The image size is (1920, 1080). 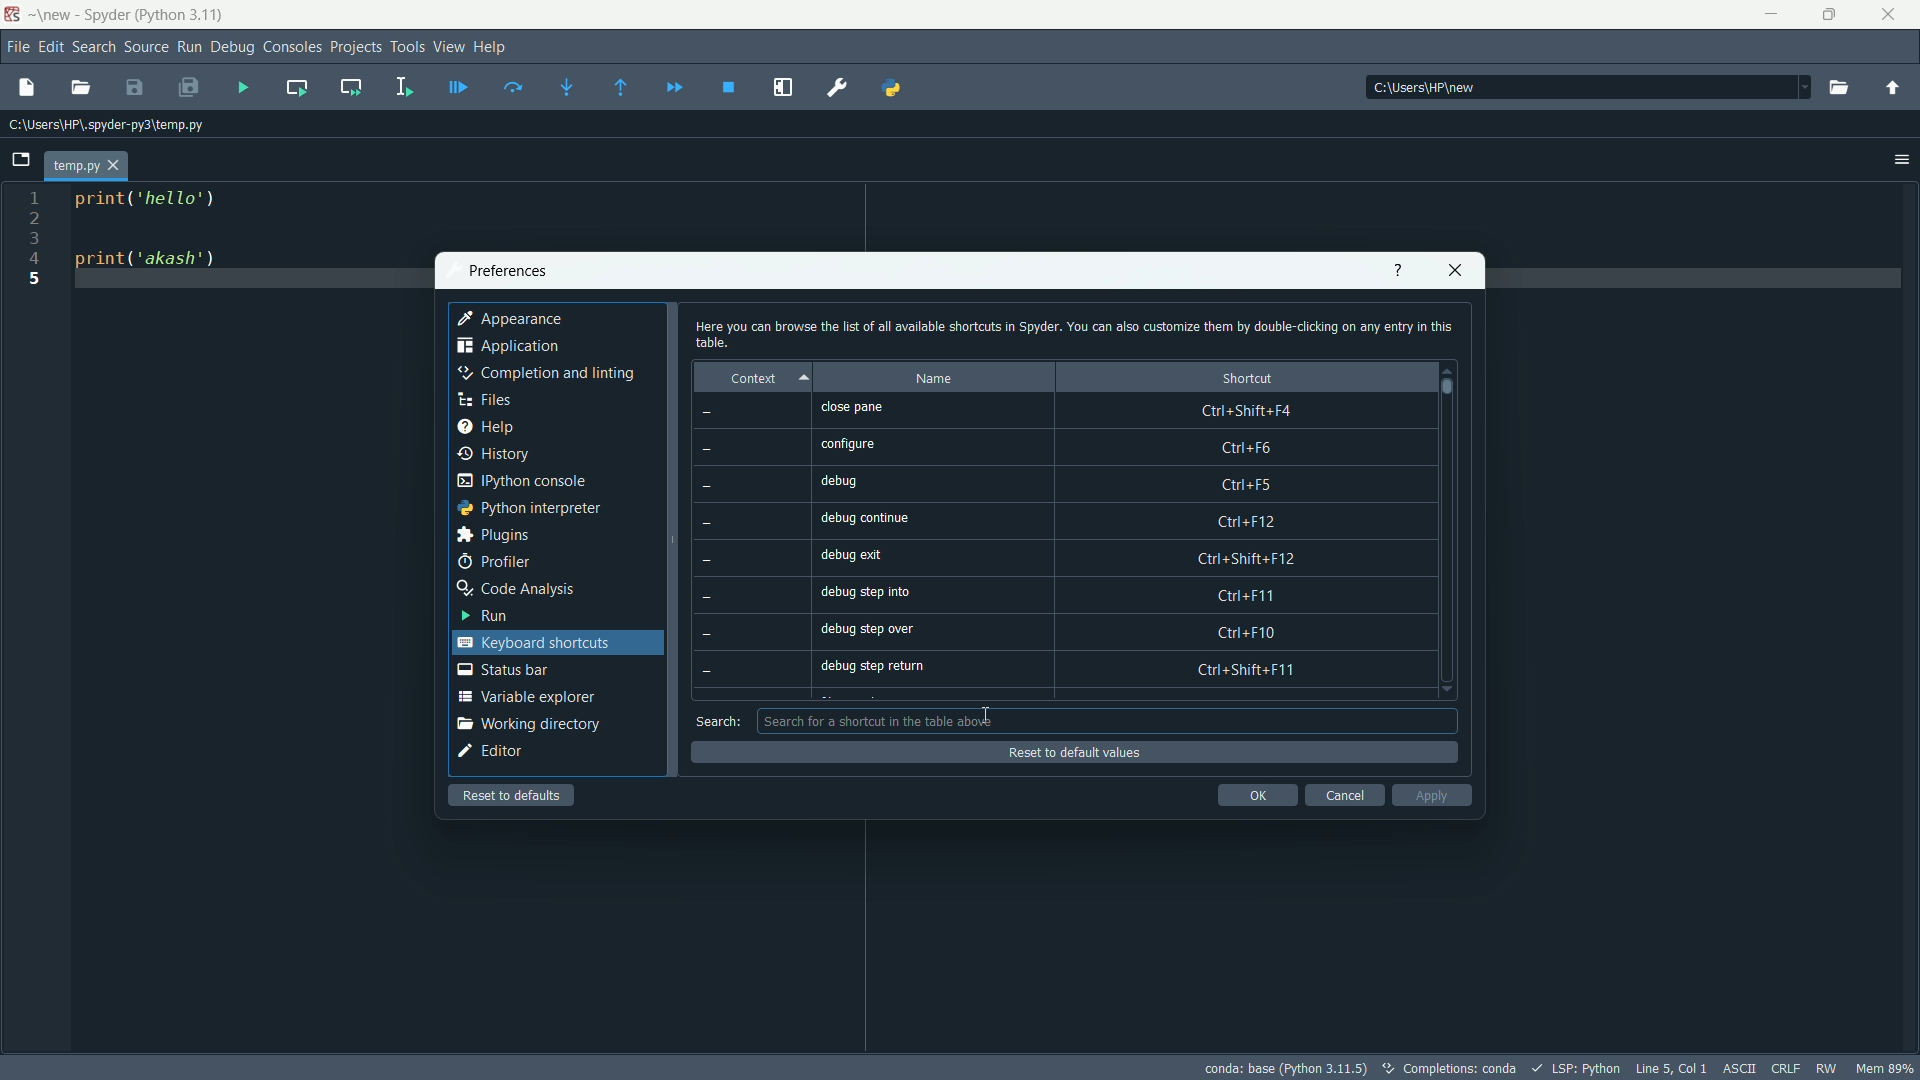 I want to click on code analysis, so click(x=522, y=589).